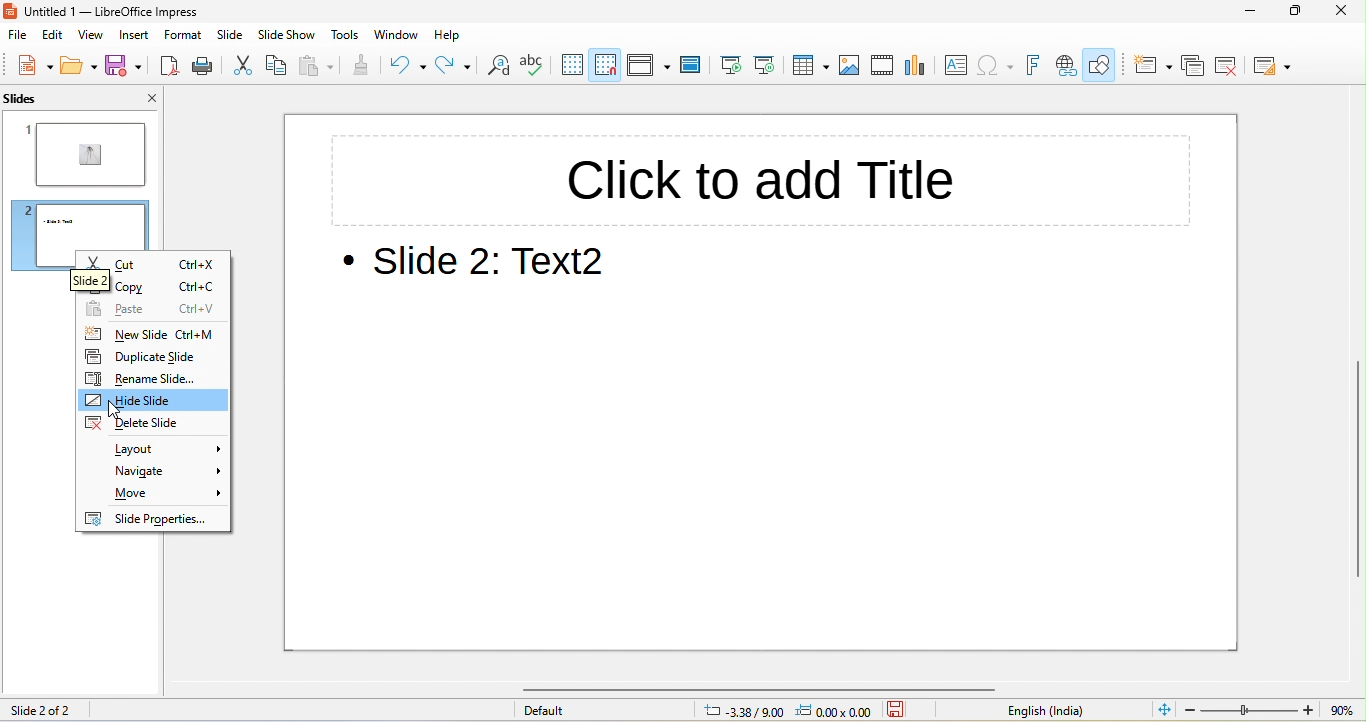  What do you see at coordinates (1067, 63) in the screenshot?
I see `hyperlink` at bounding box center [1067, 63].